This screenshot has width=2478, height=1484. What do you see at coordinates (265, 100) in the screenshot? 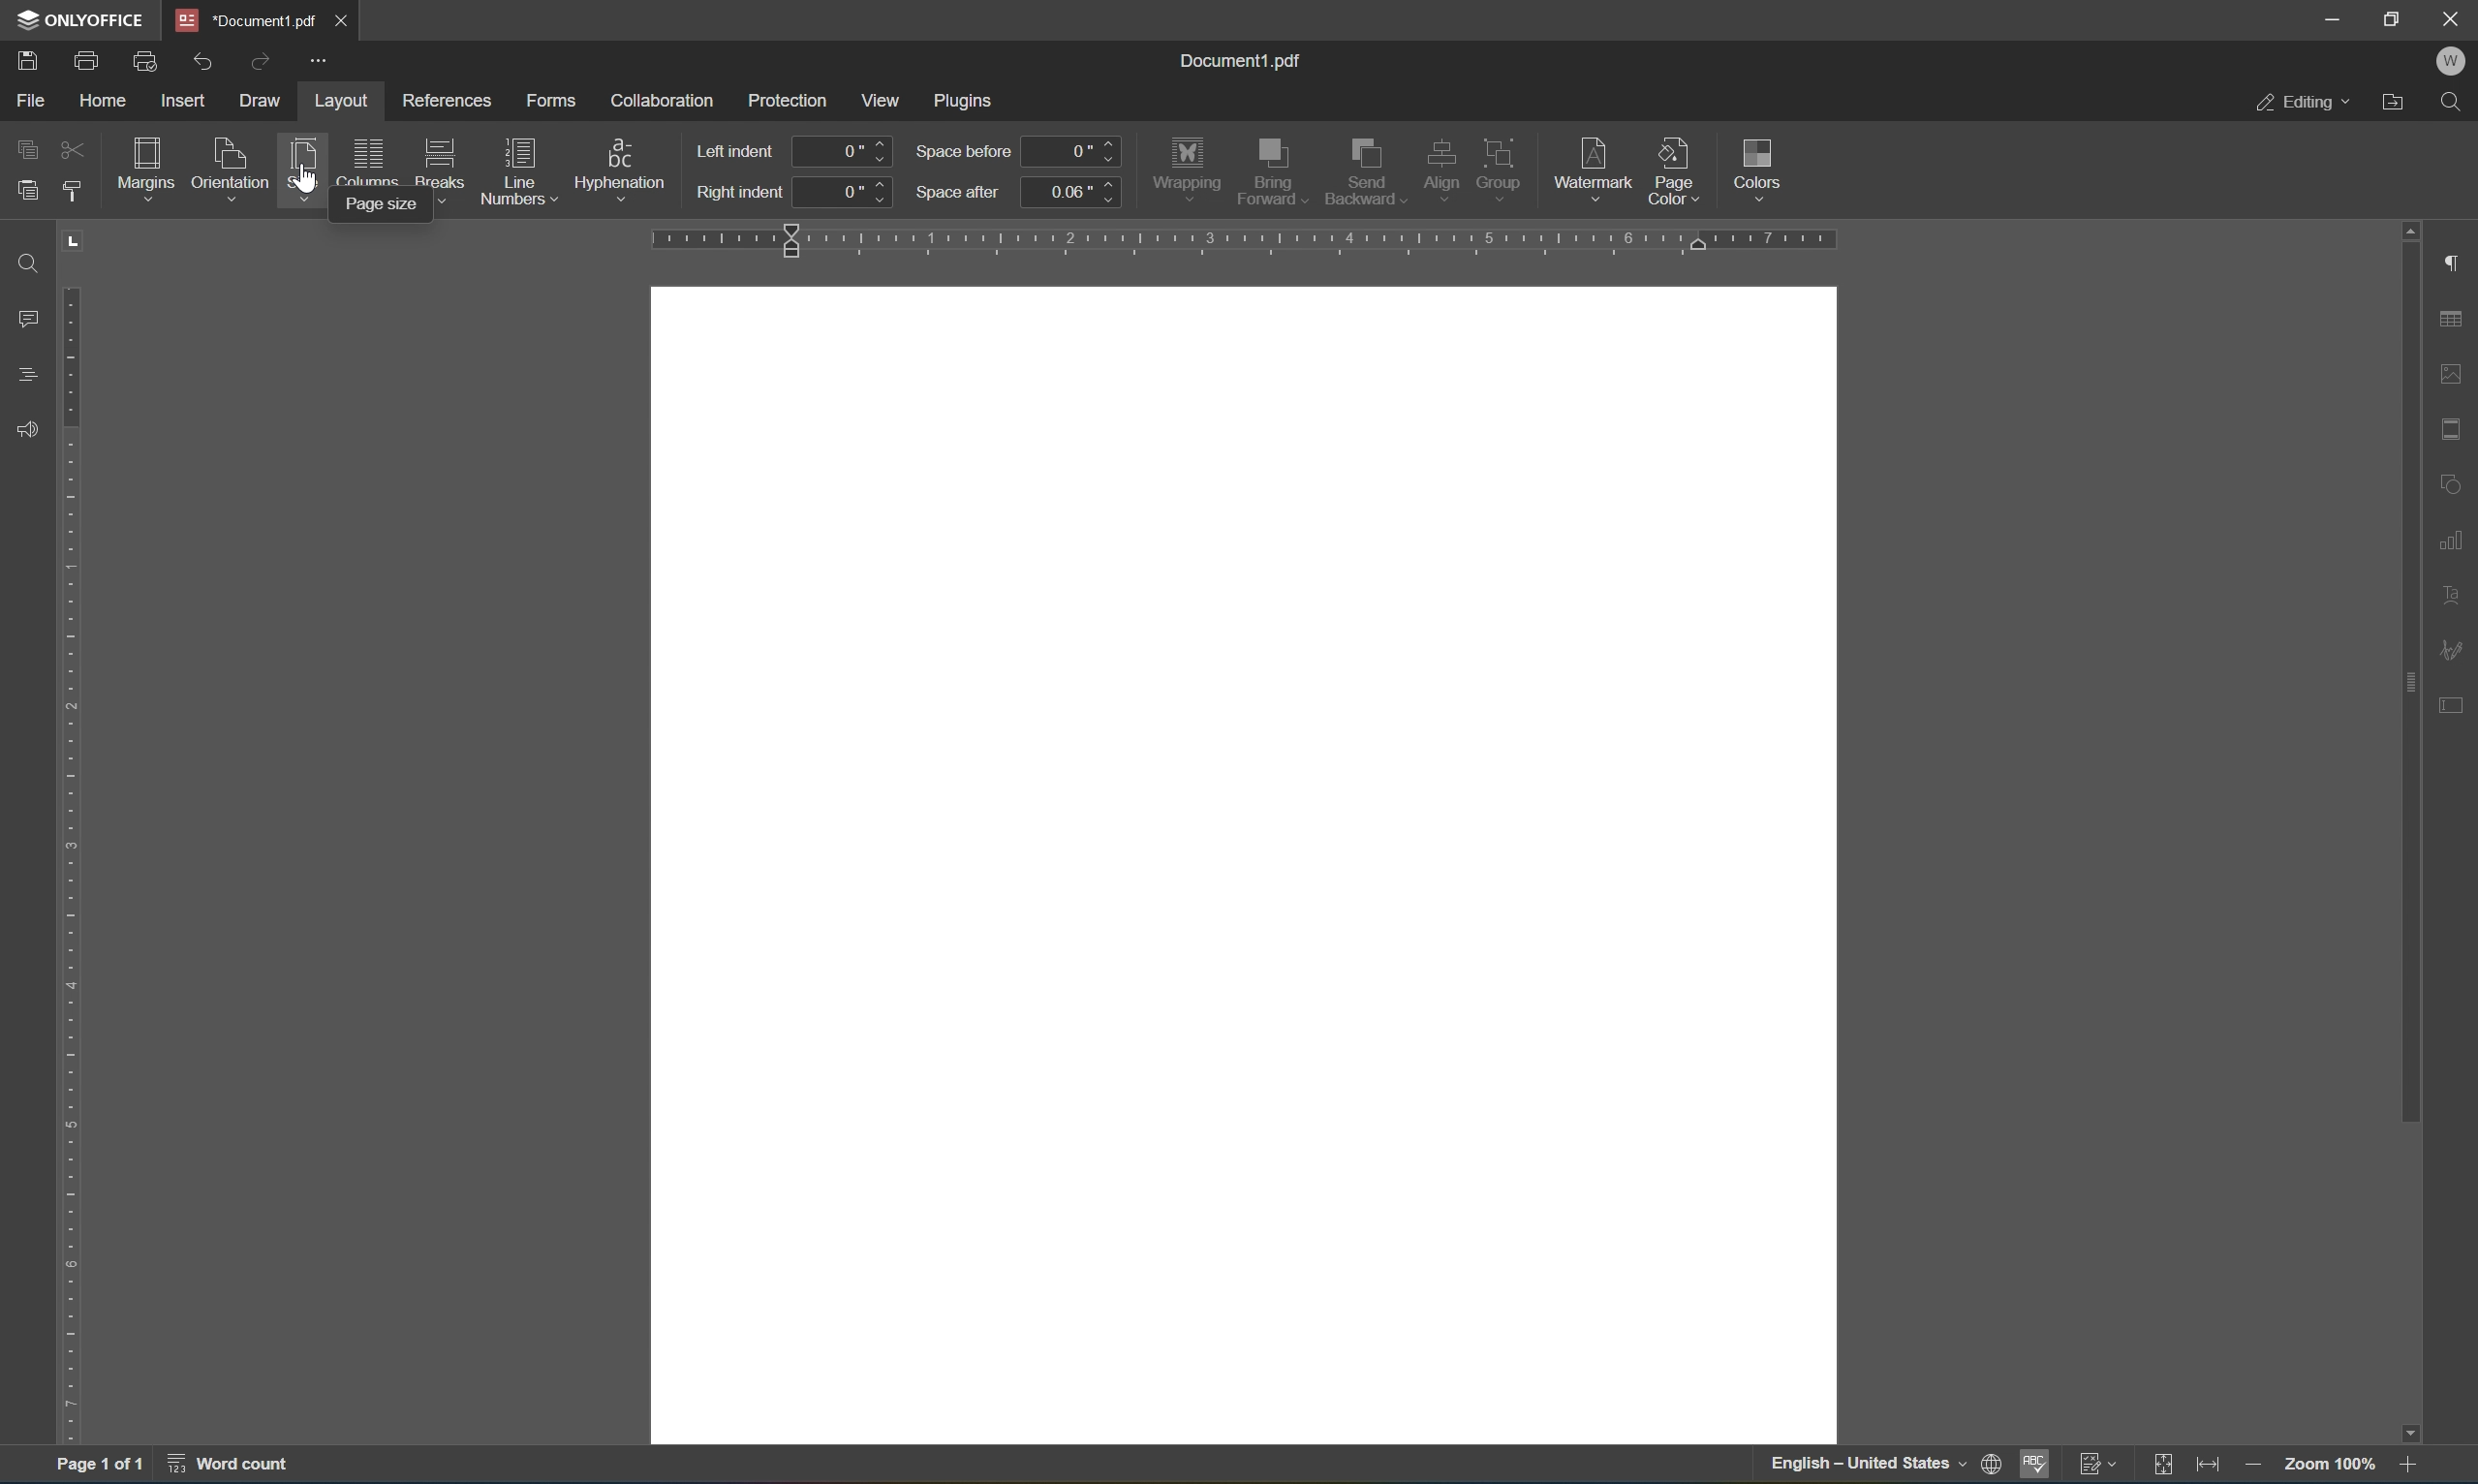
I see `draw` at bounding box center [265, 100].